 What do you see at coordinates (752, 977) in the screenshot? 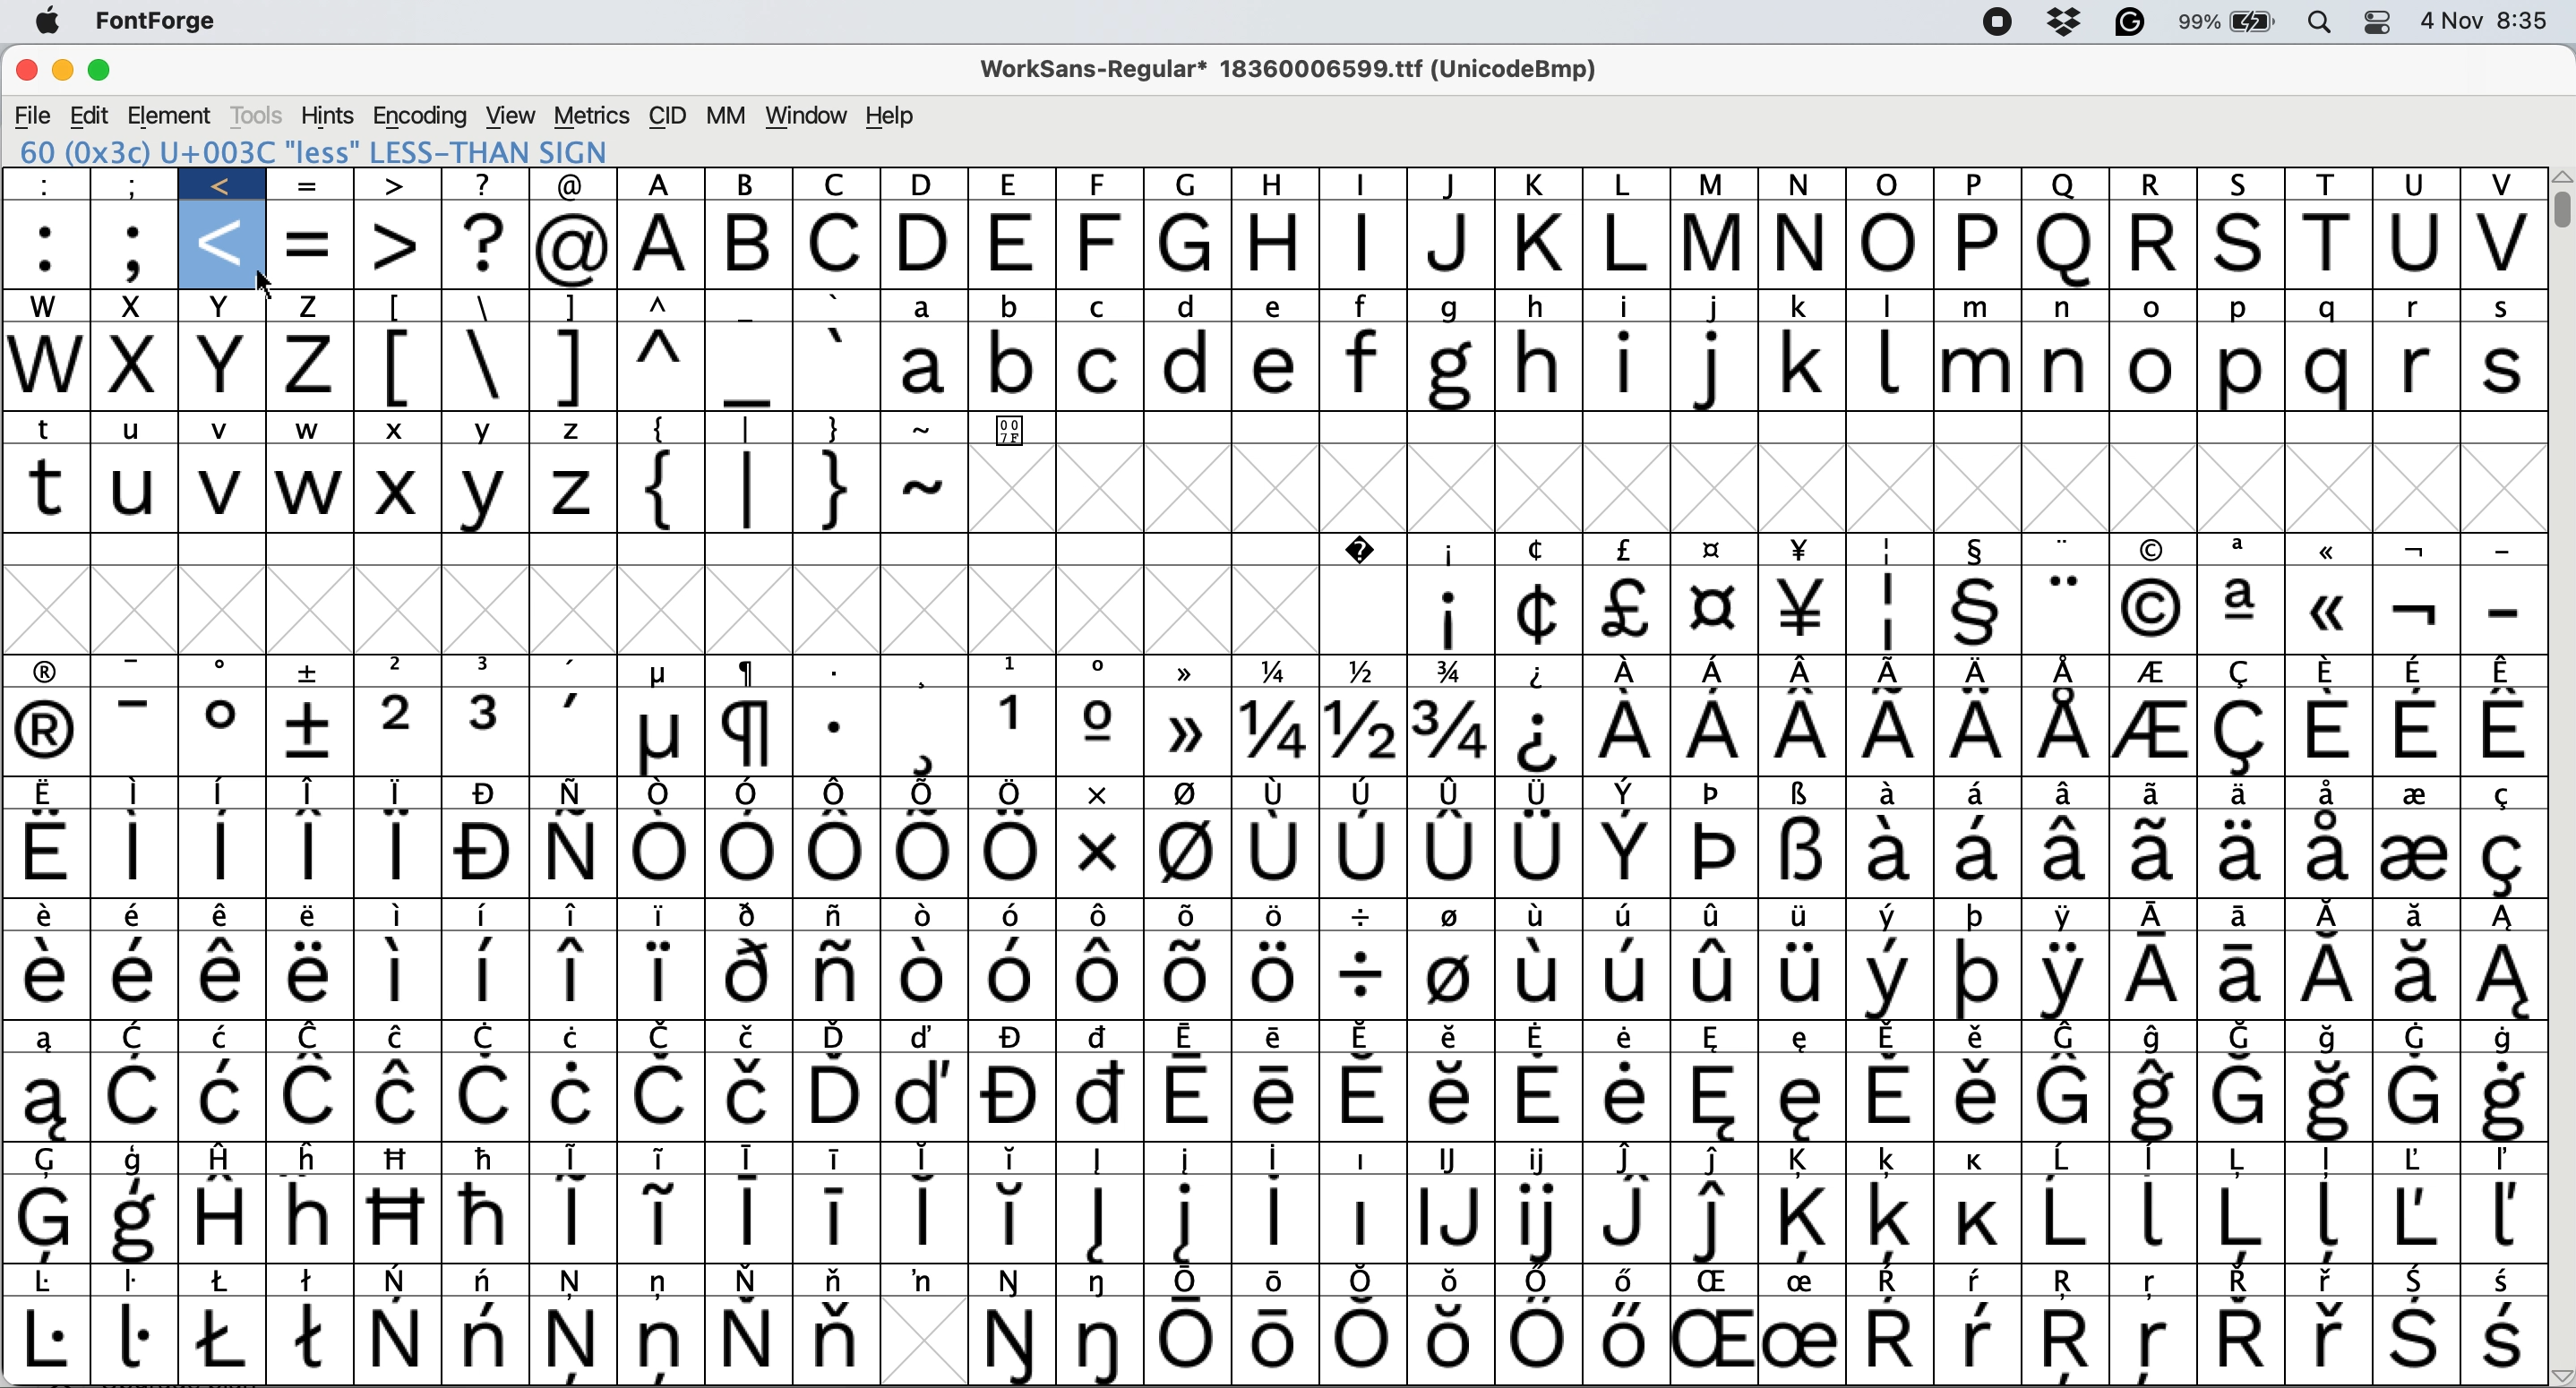
I see `Symbol` at bounding box center [752, 977].